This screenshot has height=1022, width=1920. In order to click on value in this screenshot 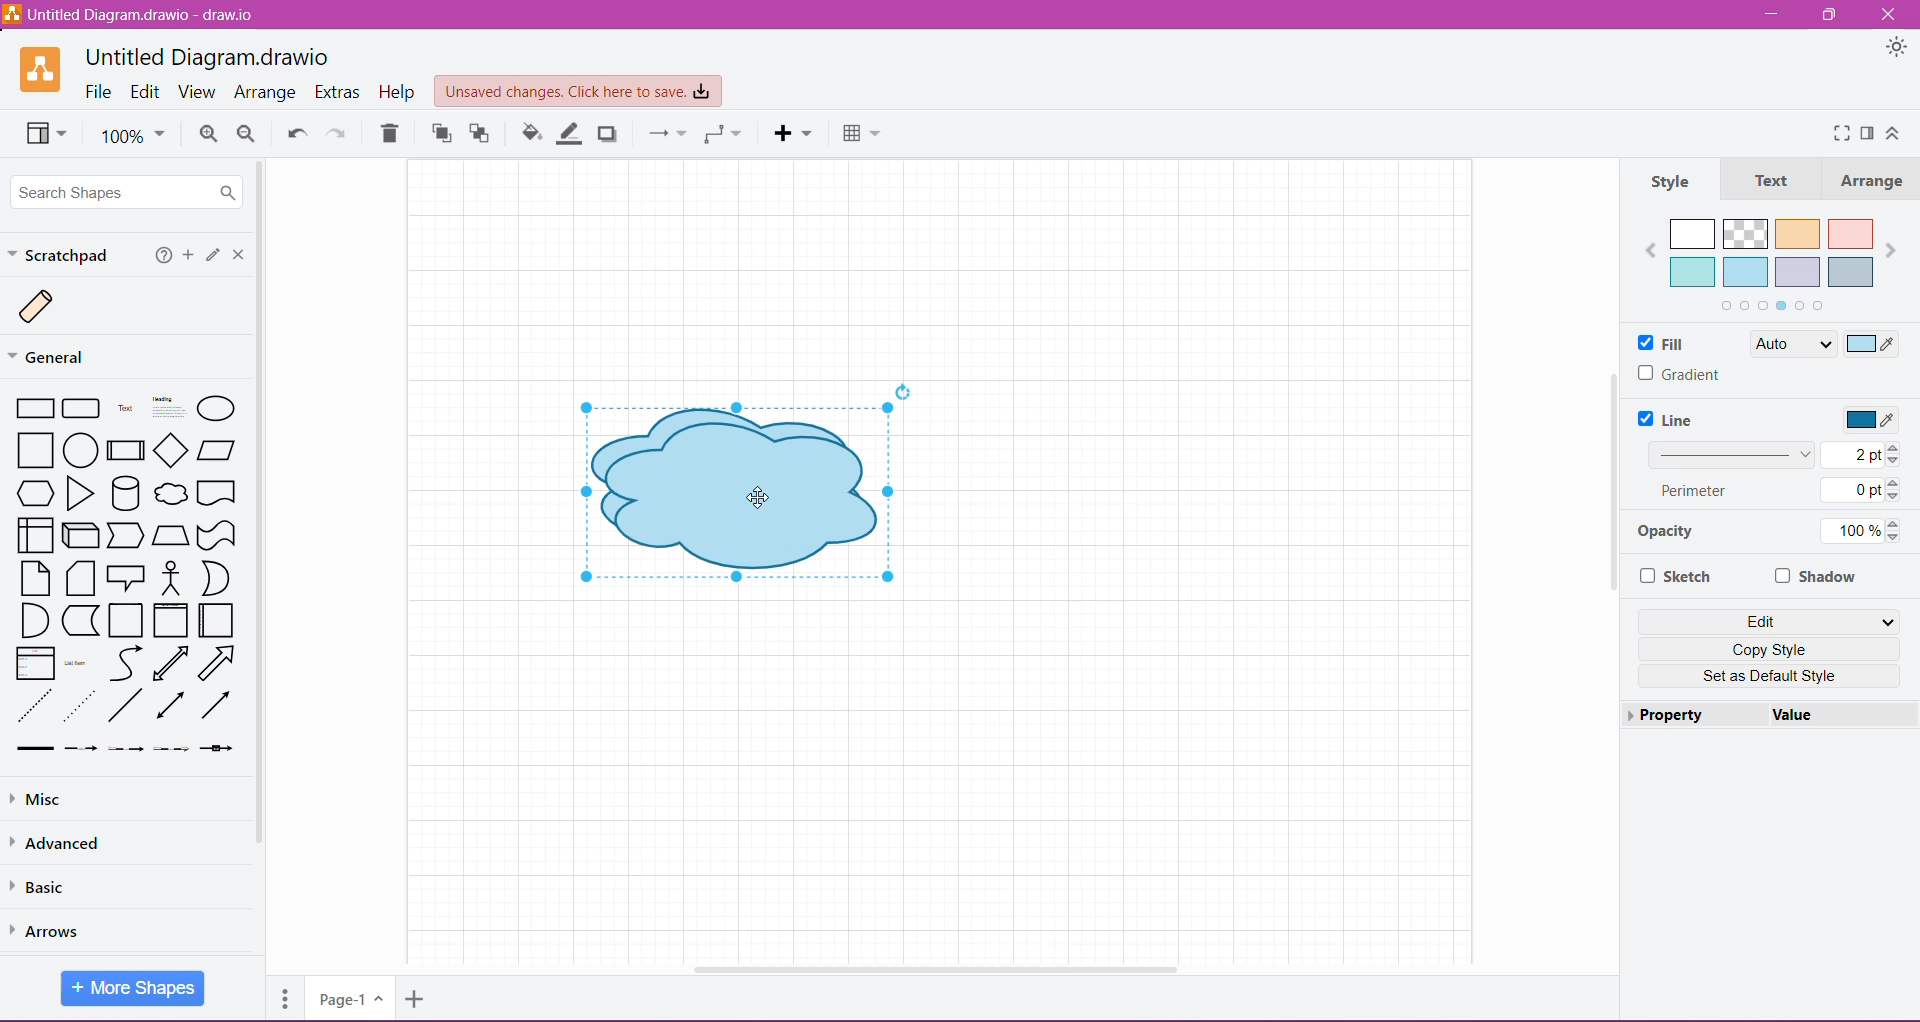, I will do `click(1839, 714)`.